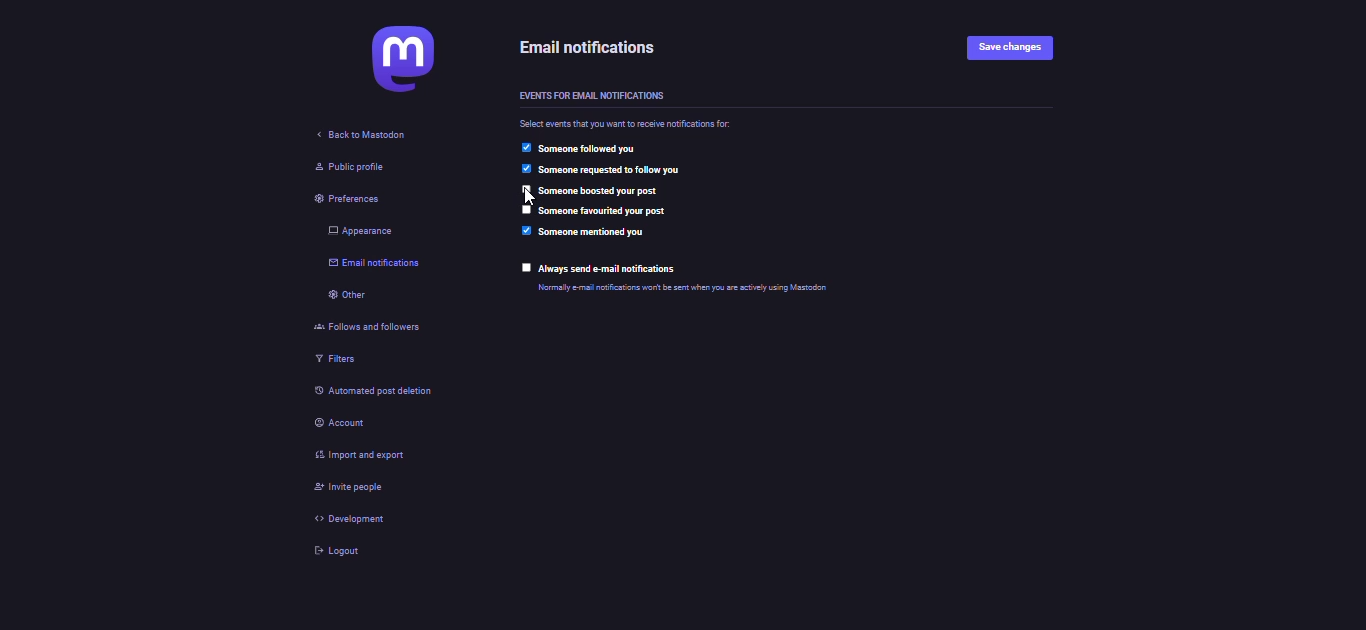  Describe the element at coordinates (600, 192) in the screenshot. I see `someone boosted your profile` at that location.